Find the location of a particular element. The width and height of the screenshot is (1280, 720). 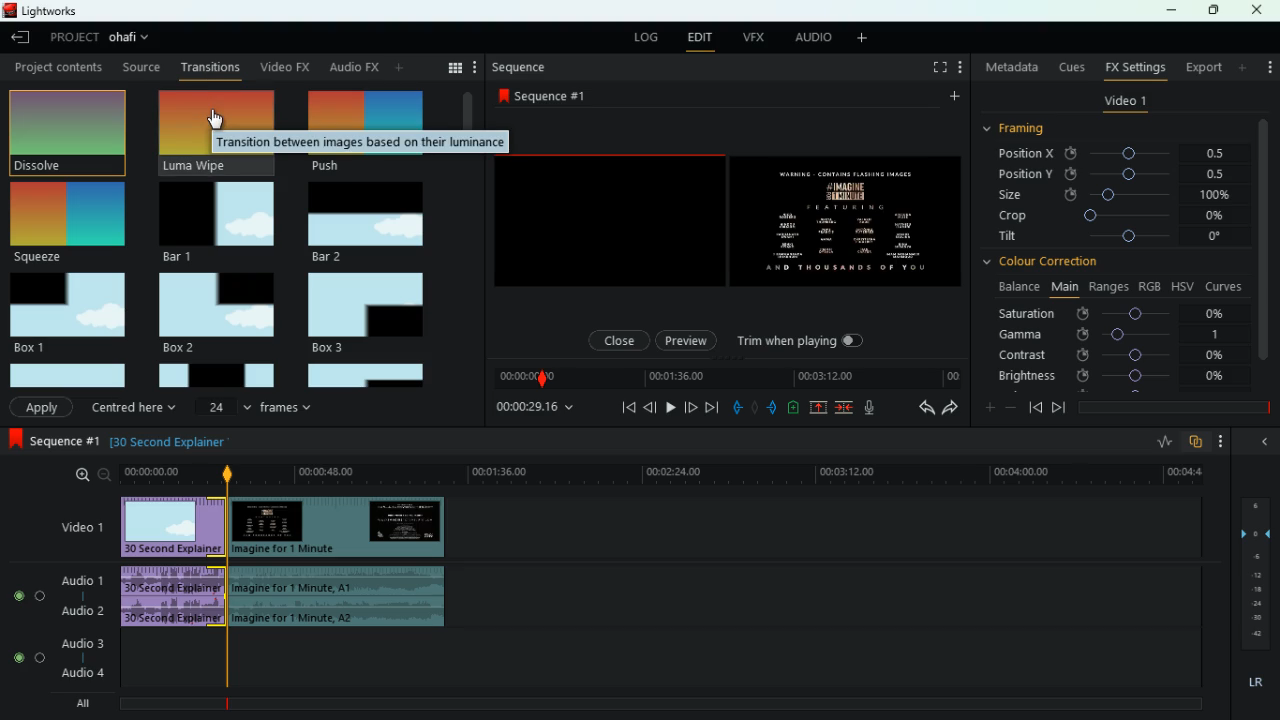

more is located at coordinates (1267, 62).